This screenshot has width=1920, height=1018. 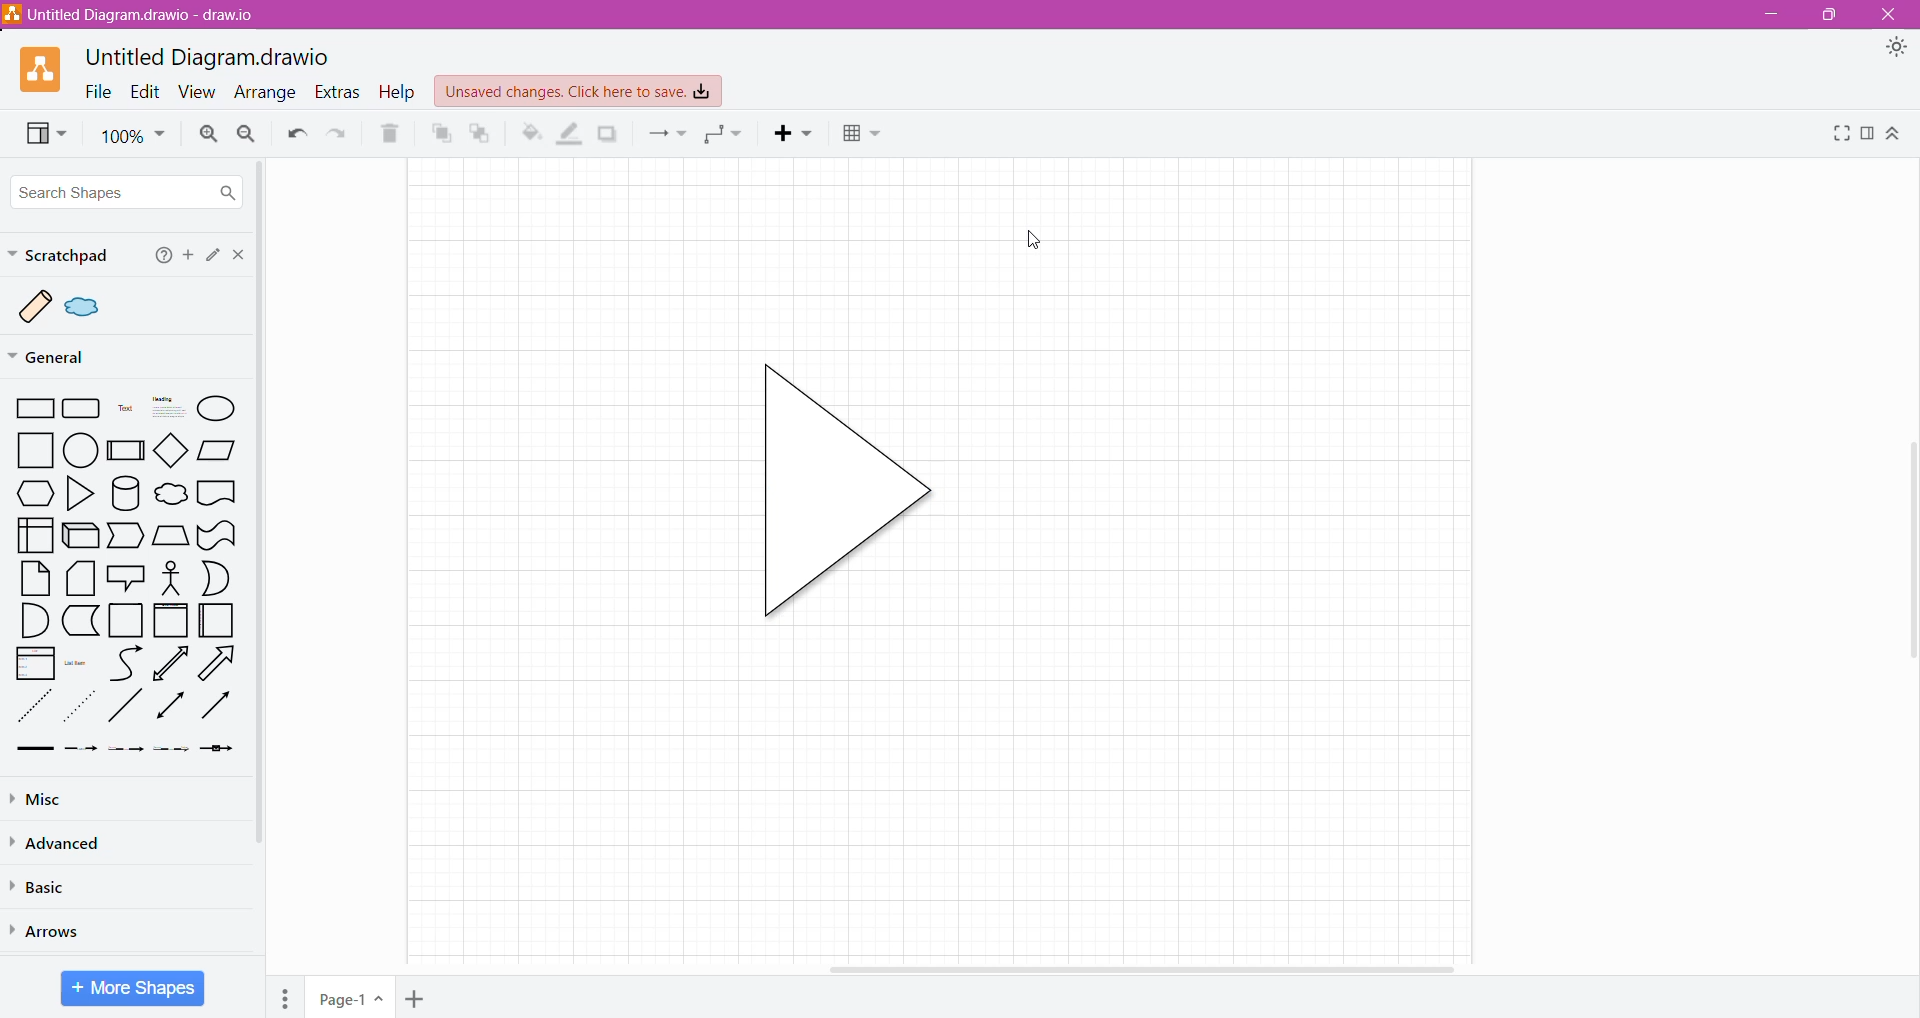 I want to click on Minimize, so click(x=1777, y=13).